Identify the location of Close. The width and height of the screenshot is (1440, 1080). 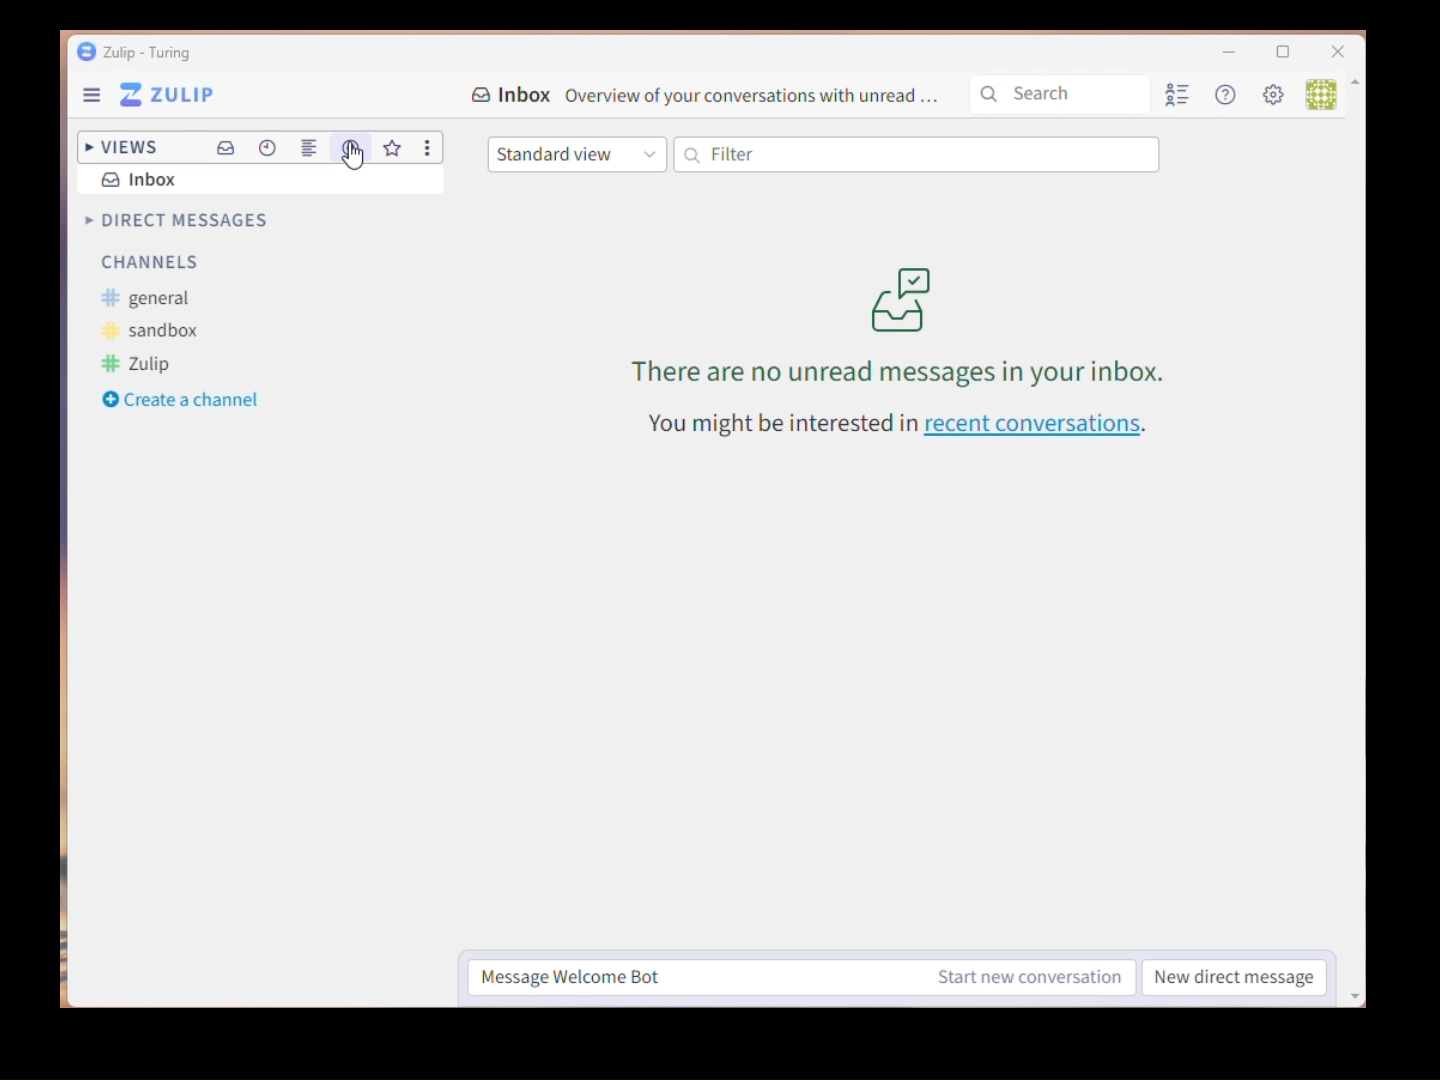
(1338, 53).